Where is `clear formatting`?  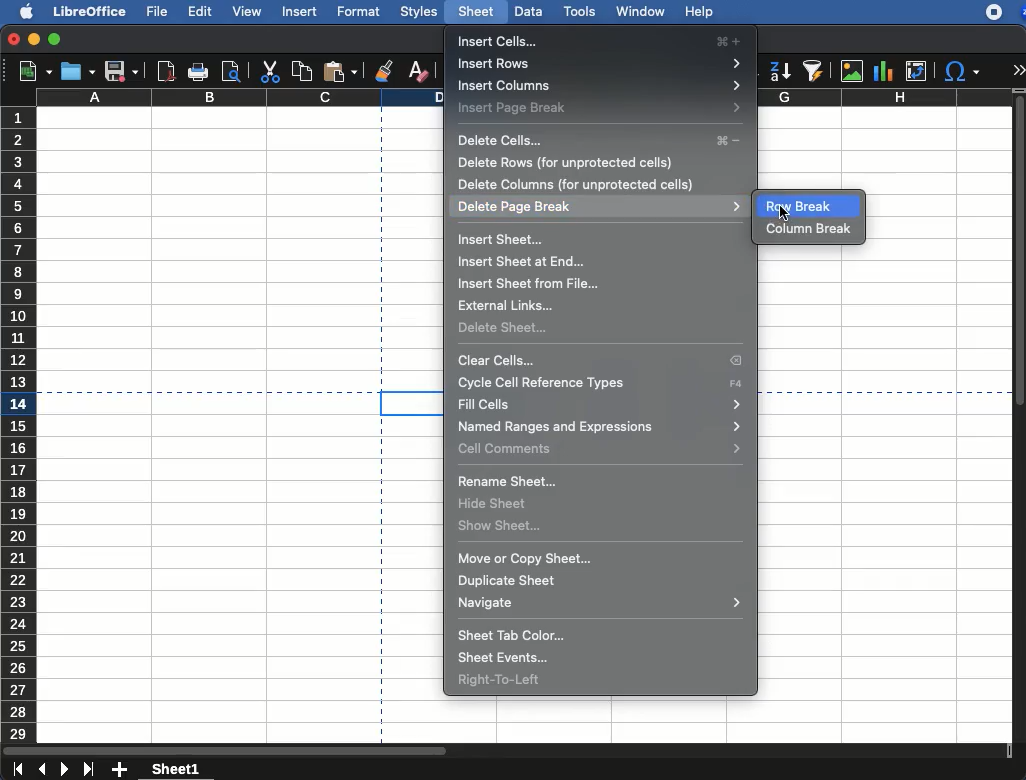 clear formatting is located at coordinates (417, 68).